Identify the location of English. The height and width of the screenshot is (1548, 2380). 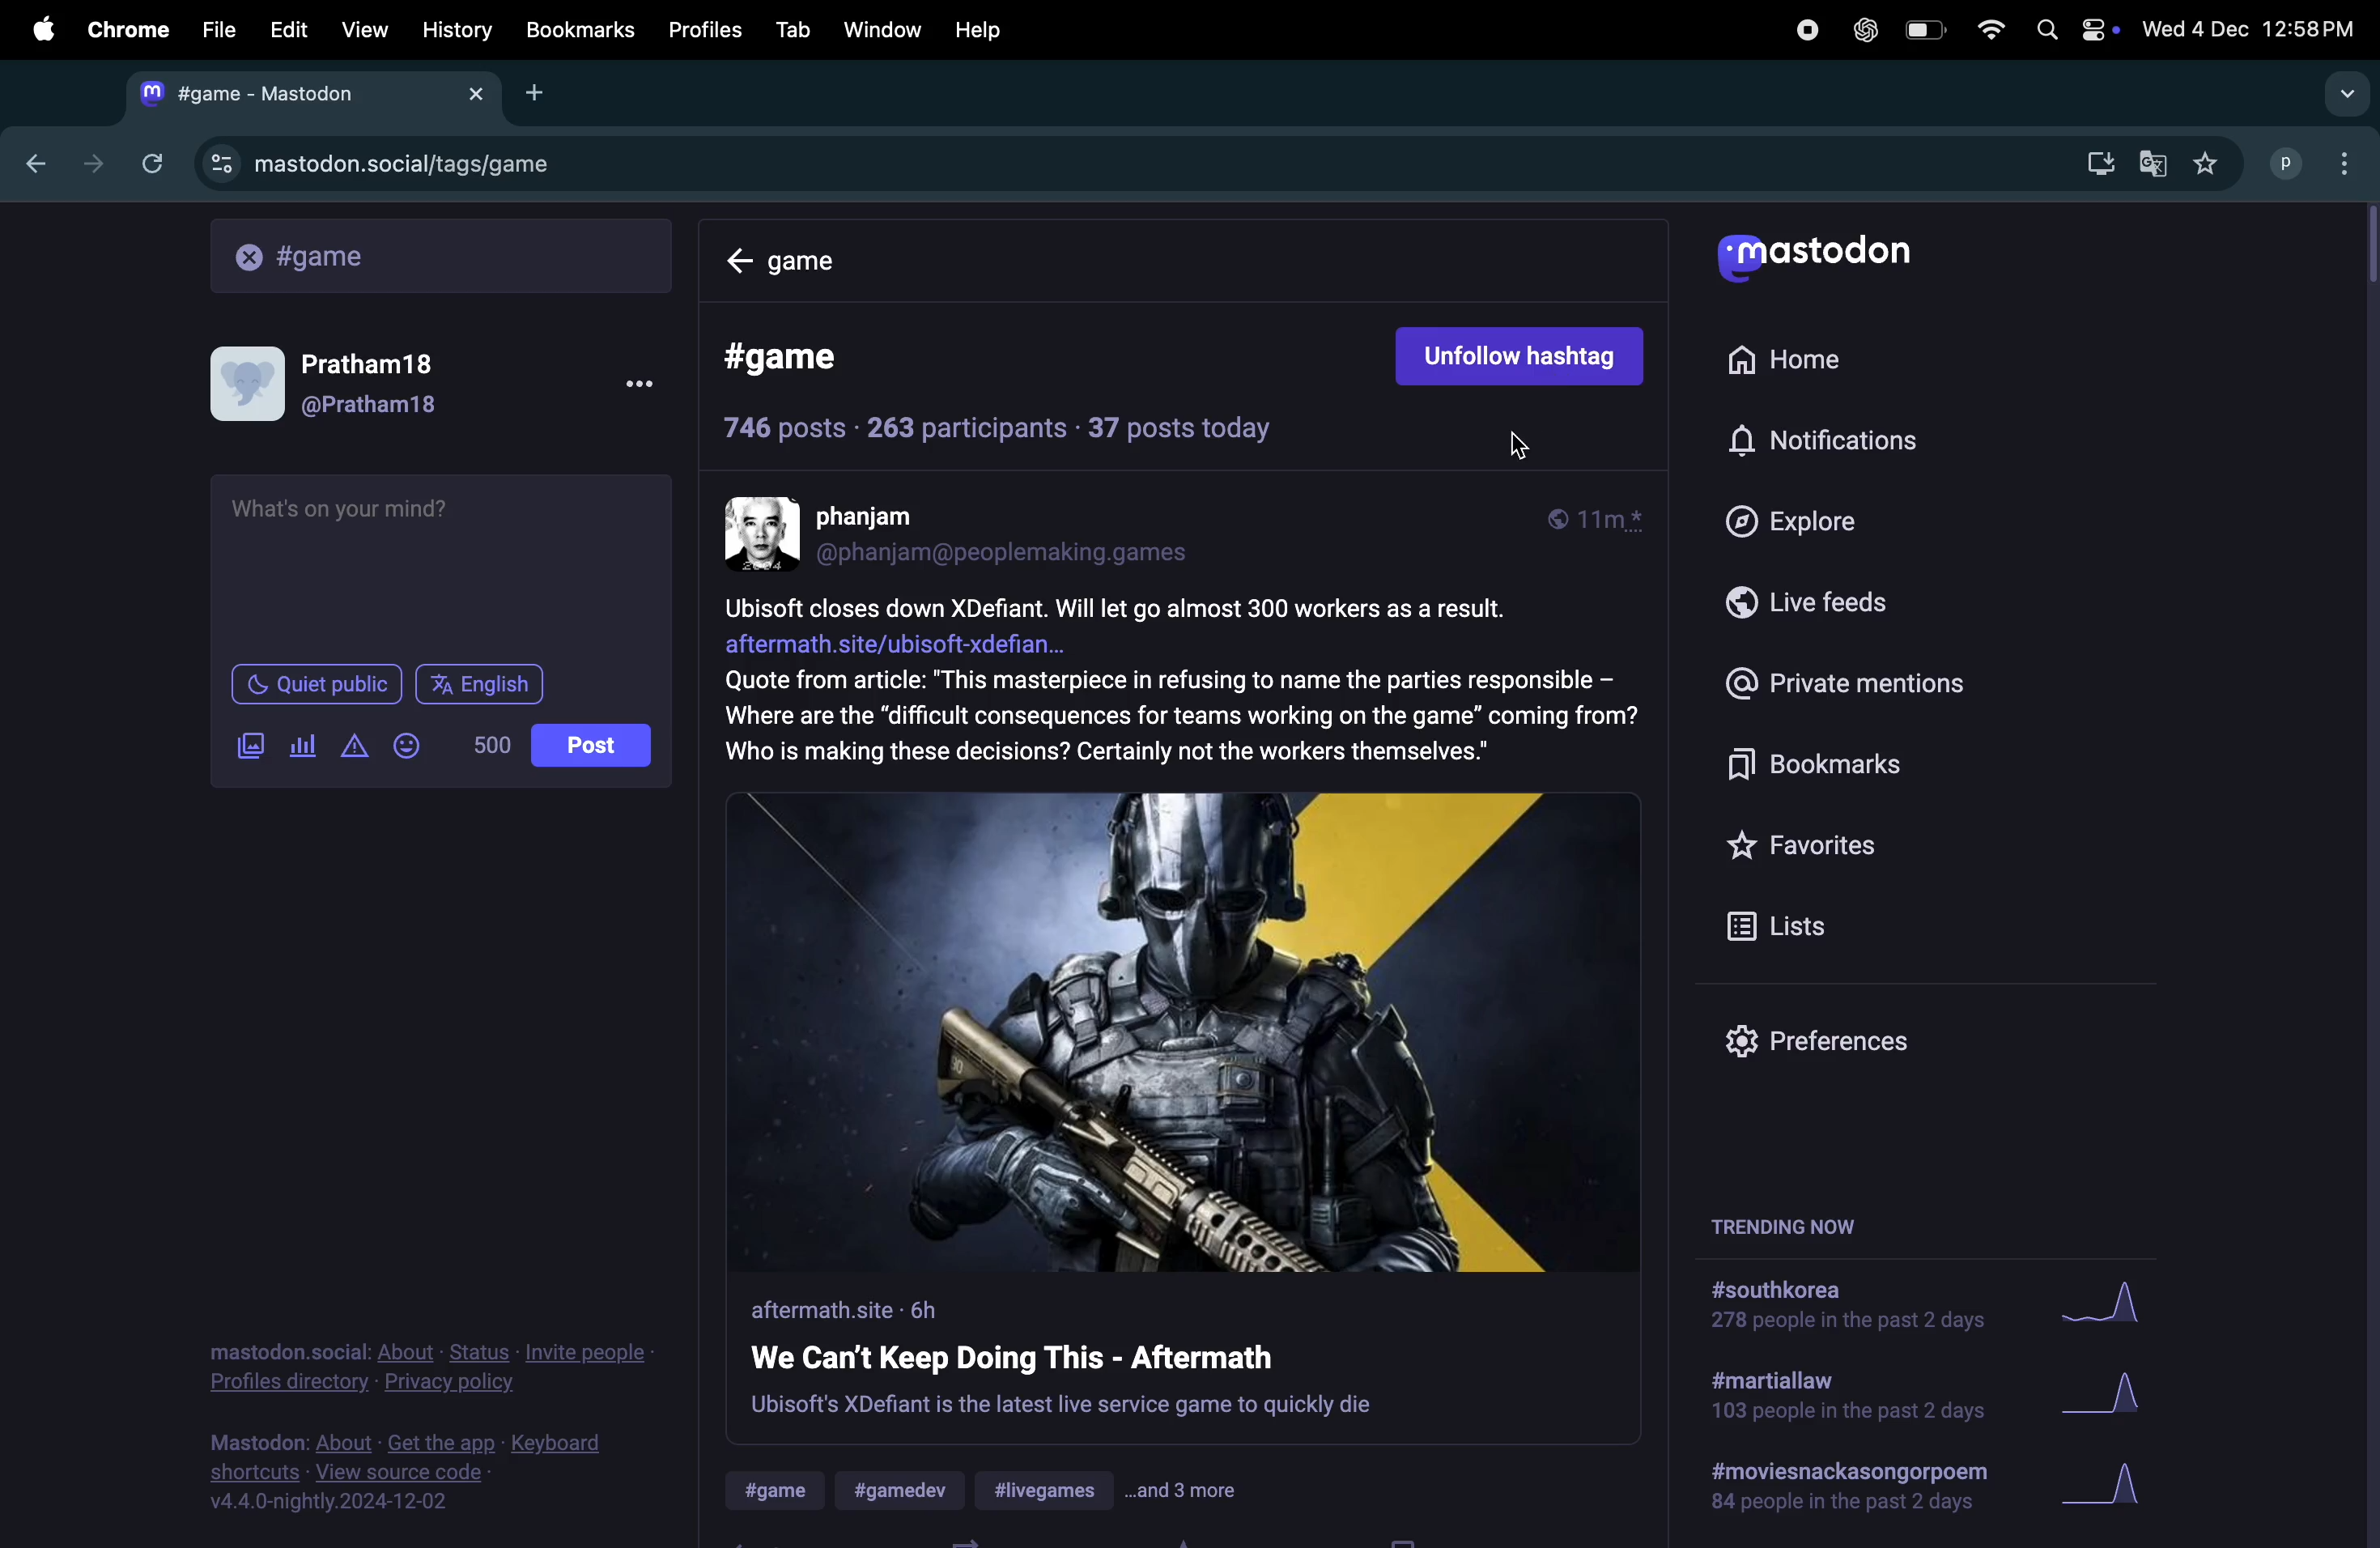
(481, 682).